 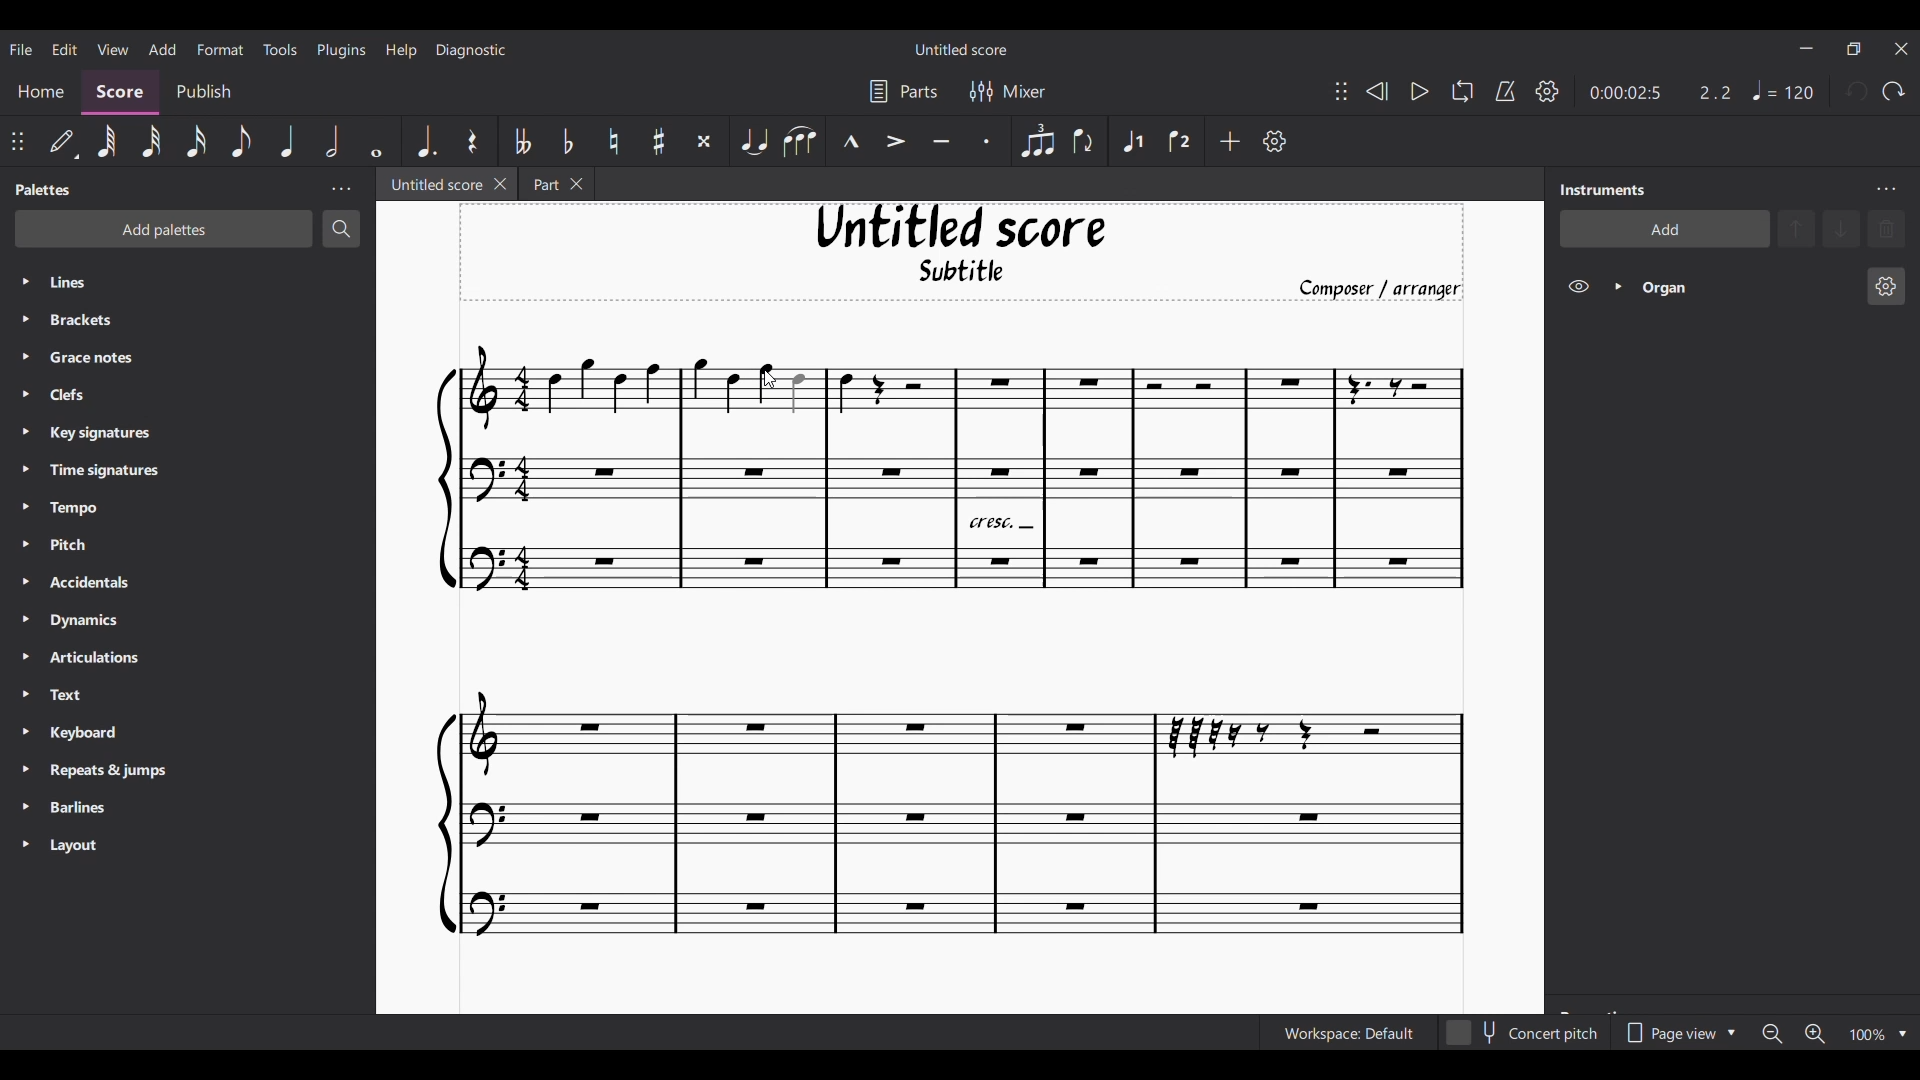 What do you see at coordinates (288, 141) in the screenshot?
I see `Quarter note` at bounding box center [288, 141].